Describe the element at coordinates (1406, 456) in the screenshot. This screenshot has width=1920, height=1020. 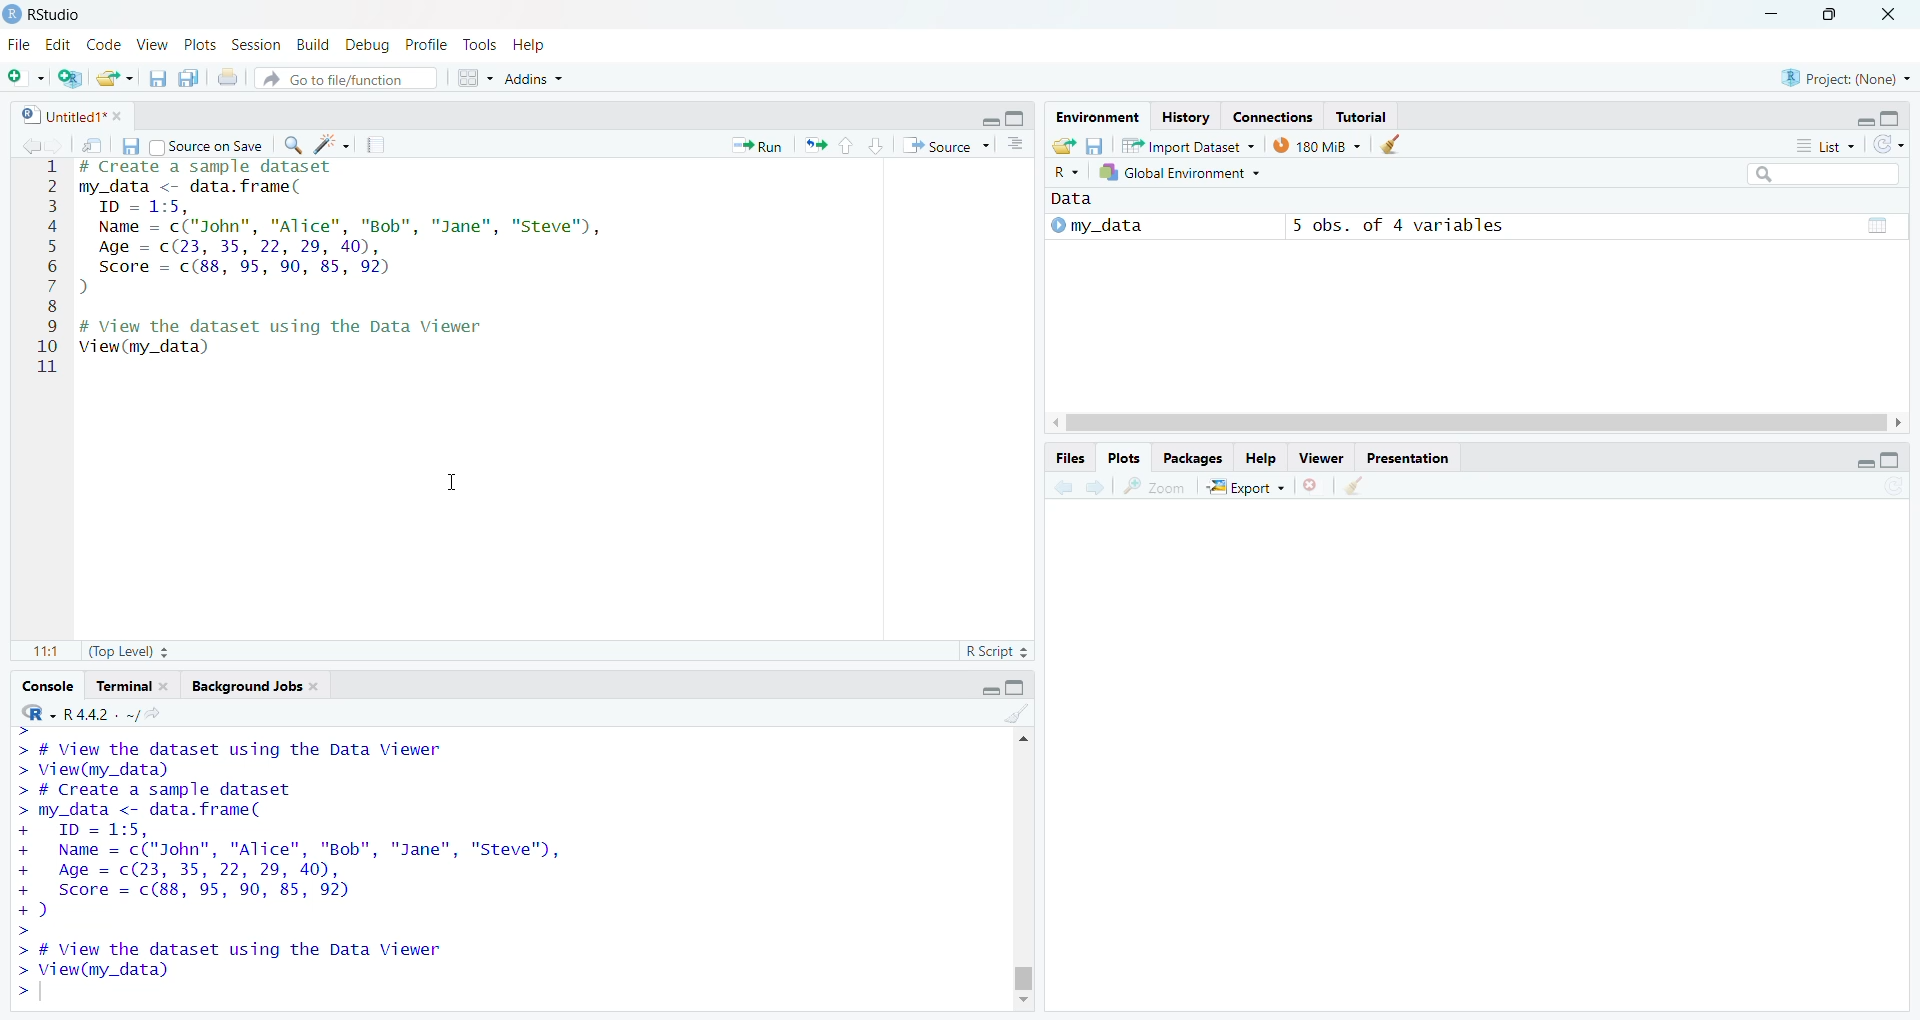
I see `Presentation` at that location.